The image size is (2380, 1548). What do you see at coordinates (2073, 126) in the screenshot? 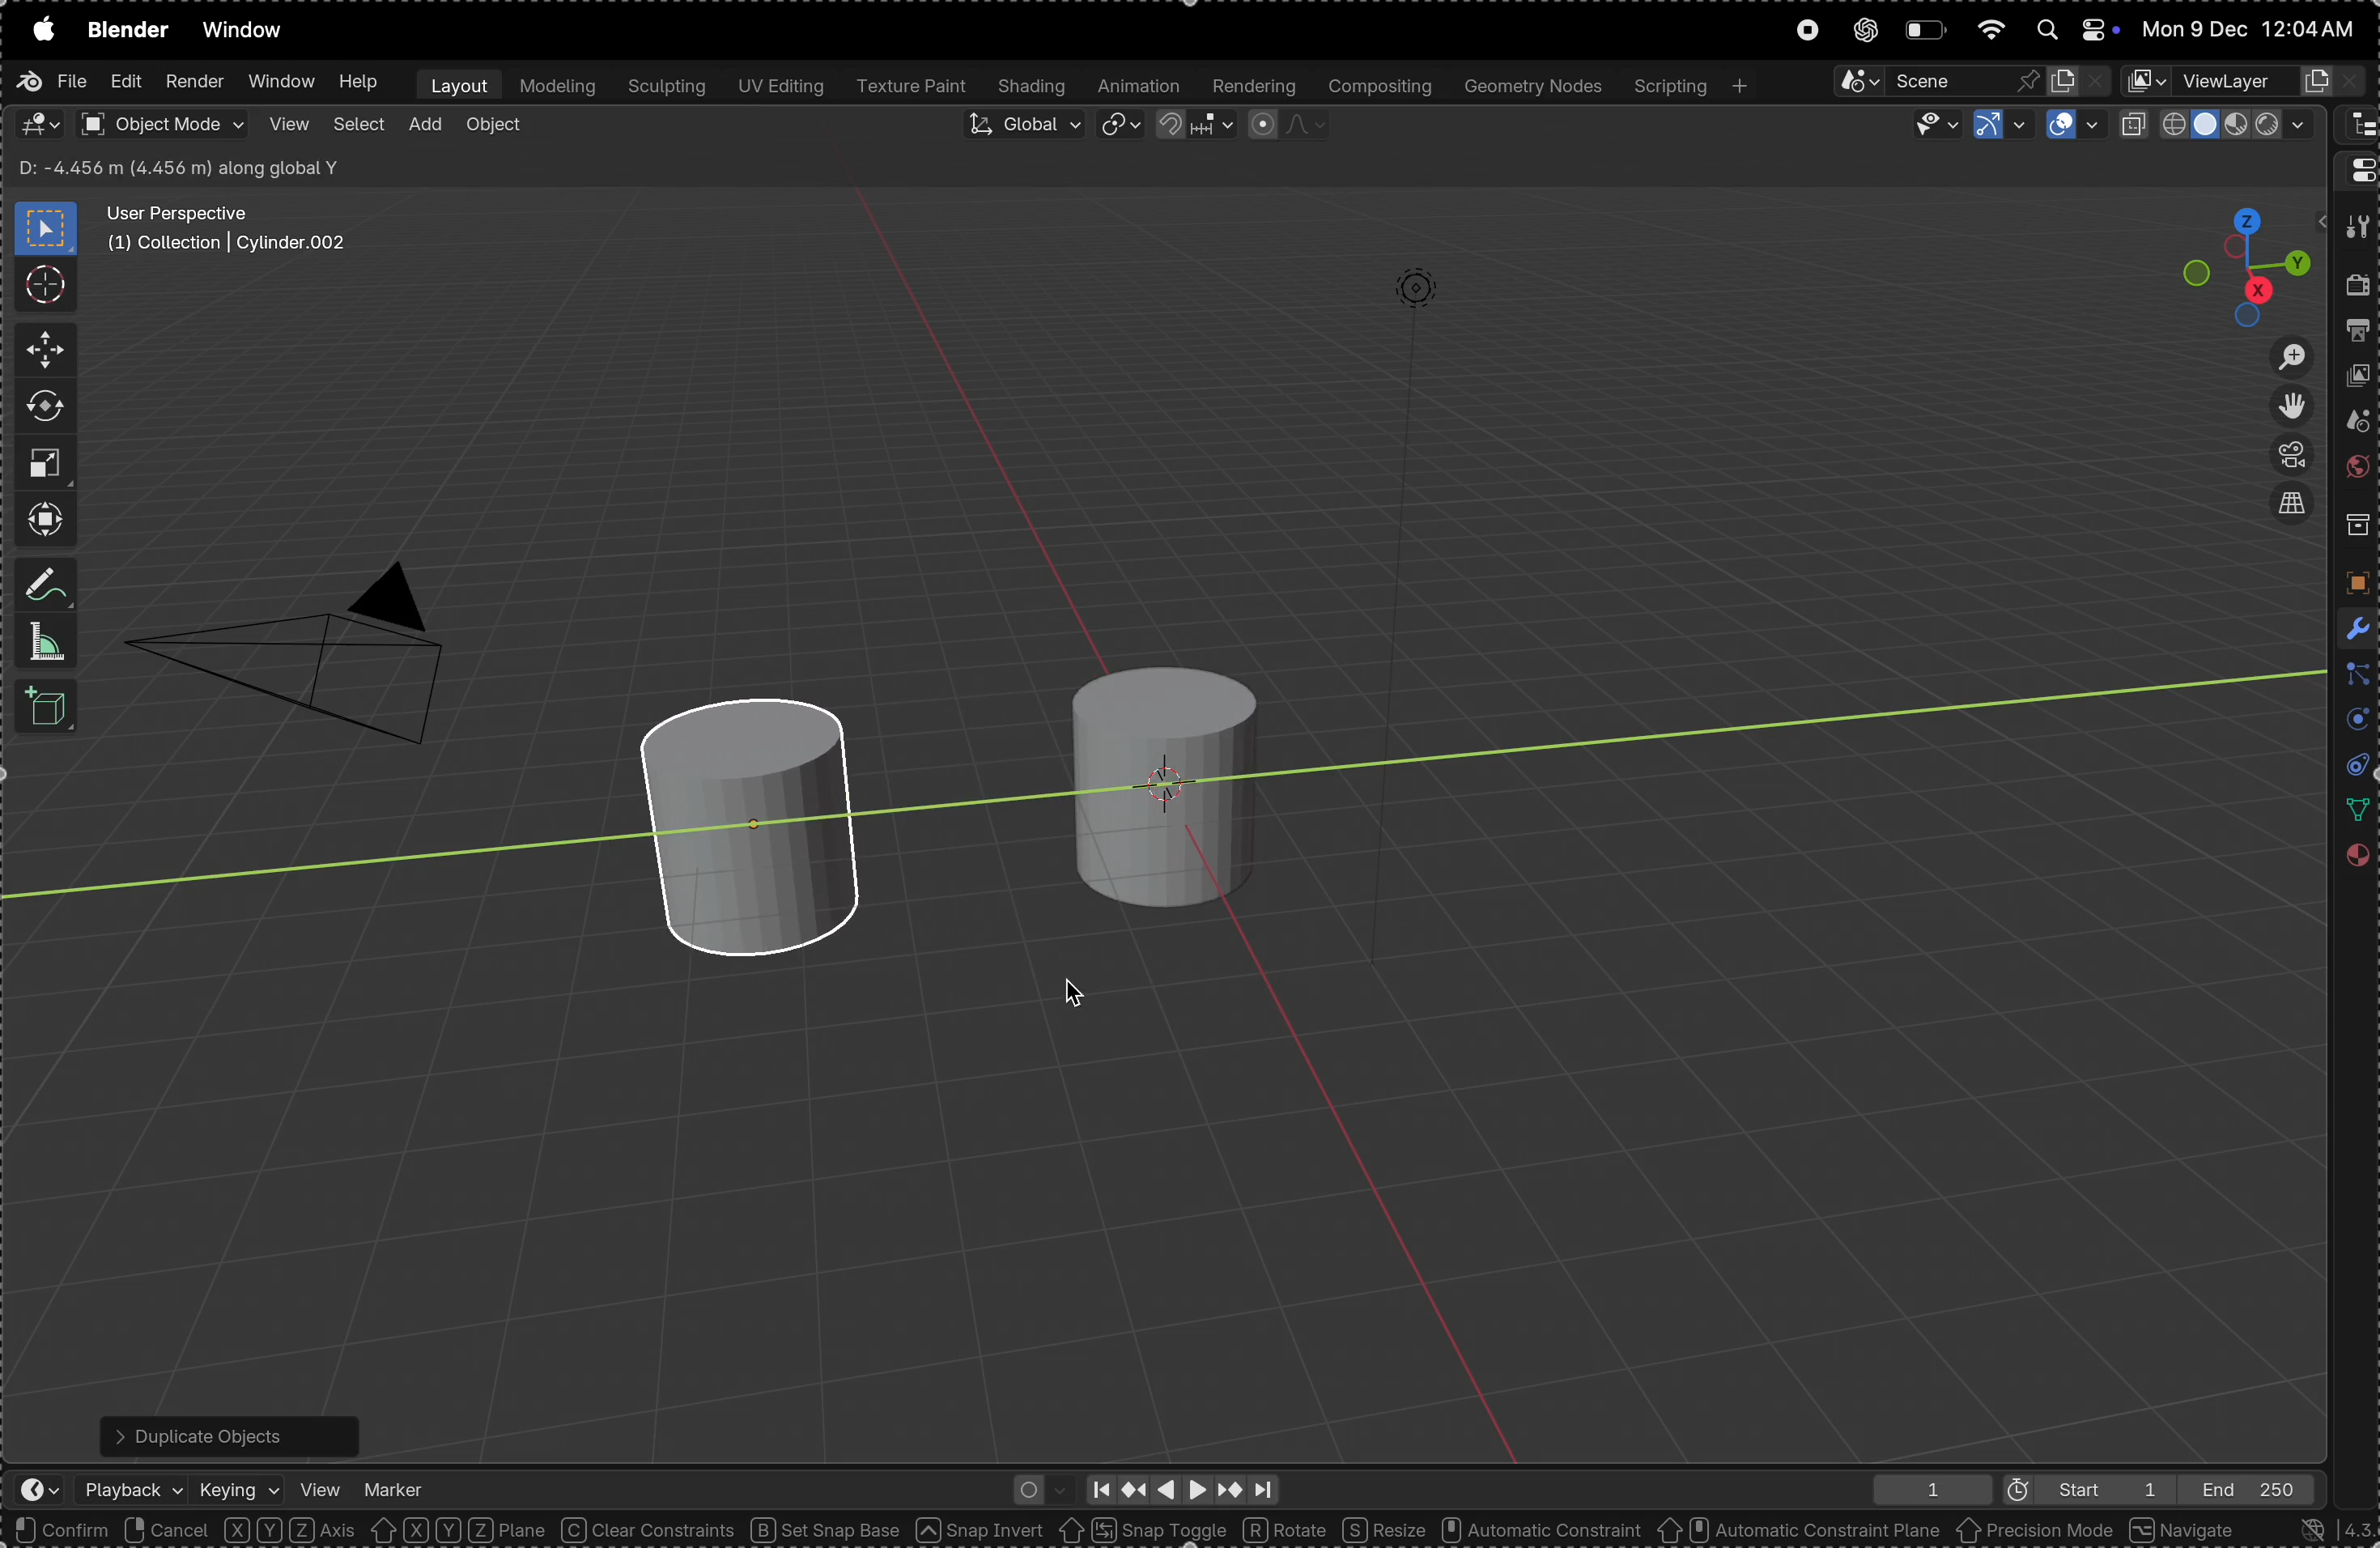
I see `show overlays` at bounding box center [2073, 126].